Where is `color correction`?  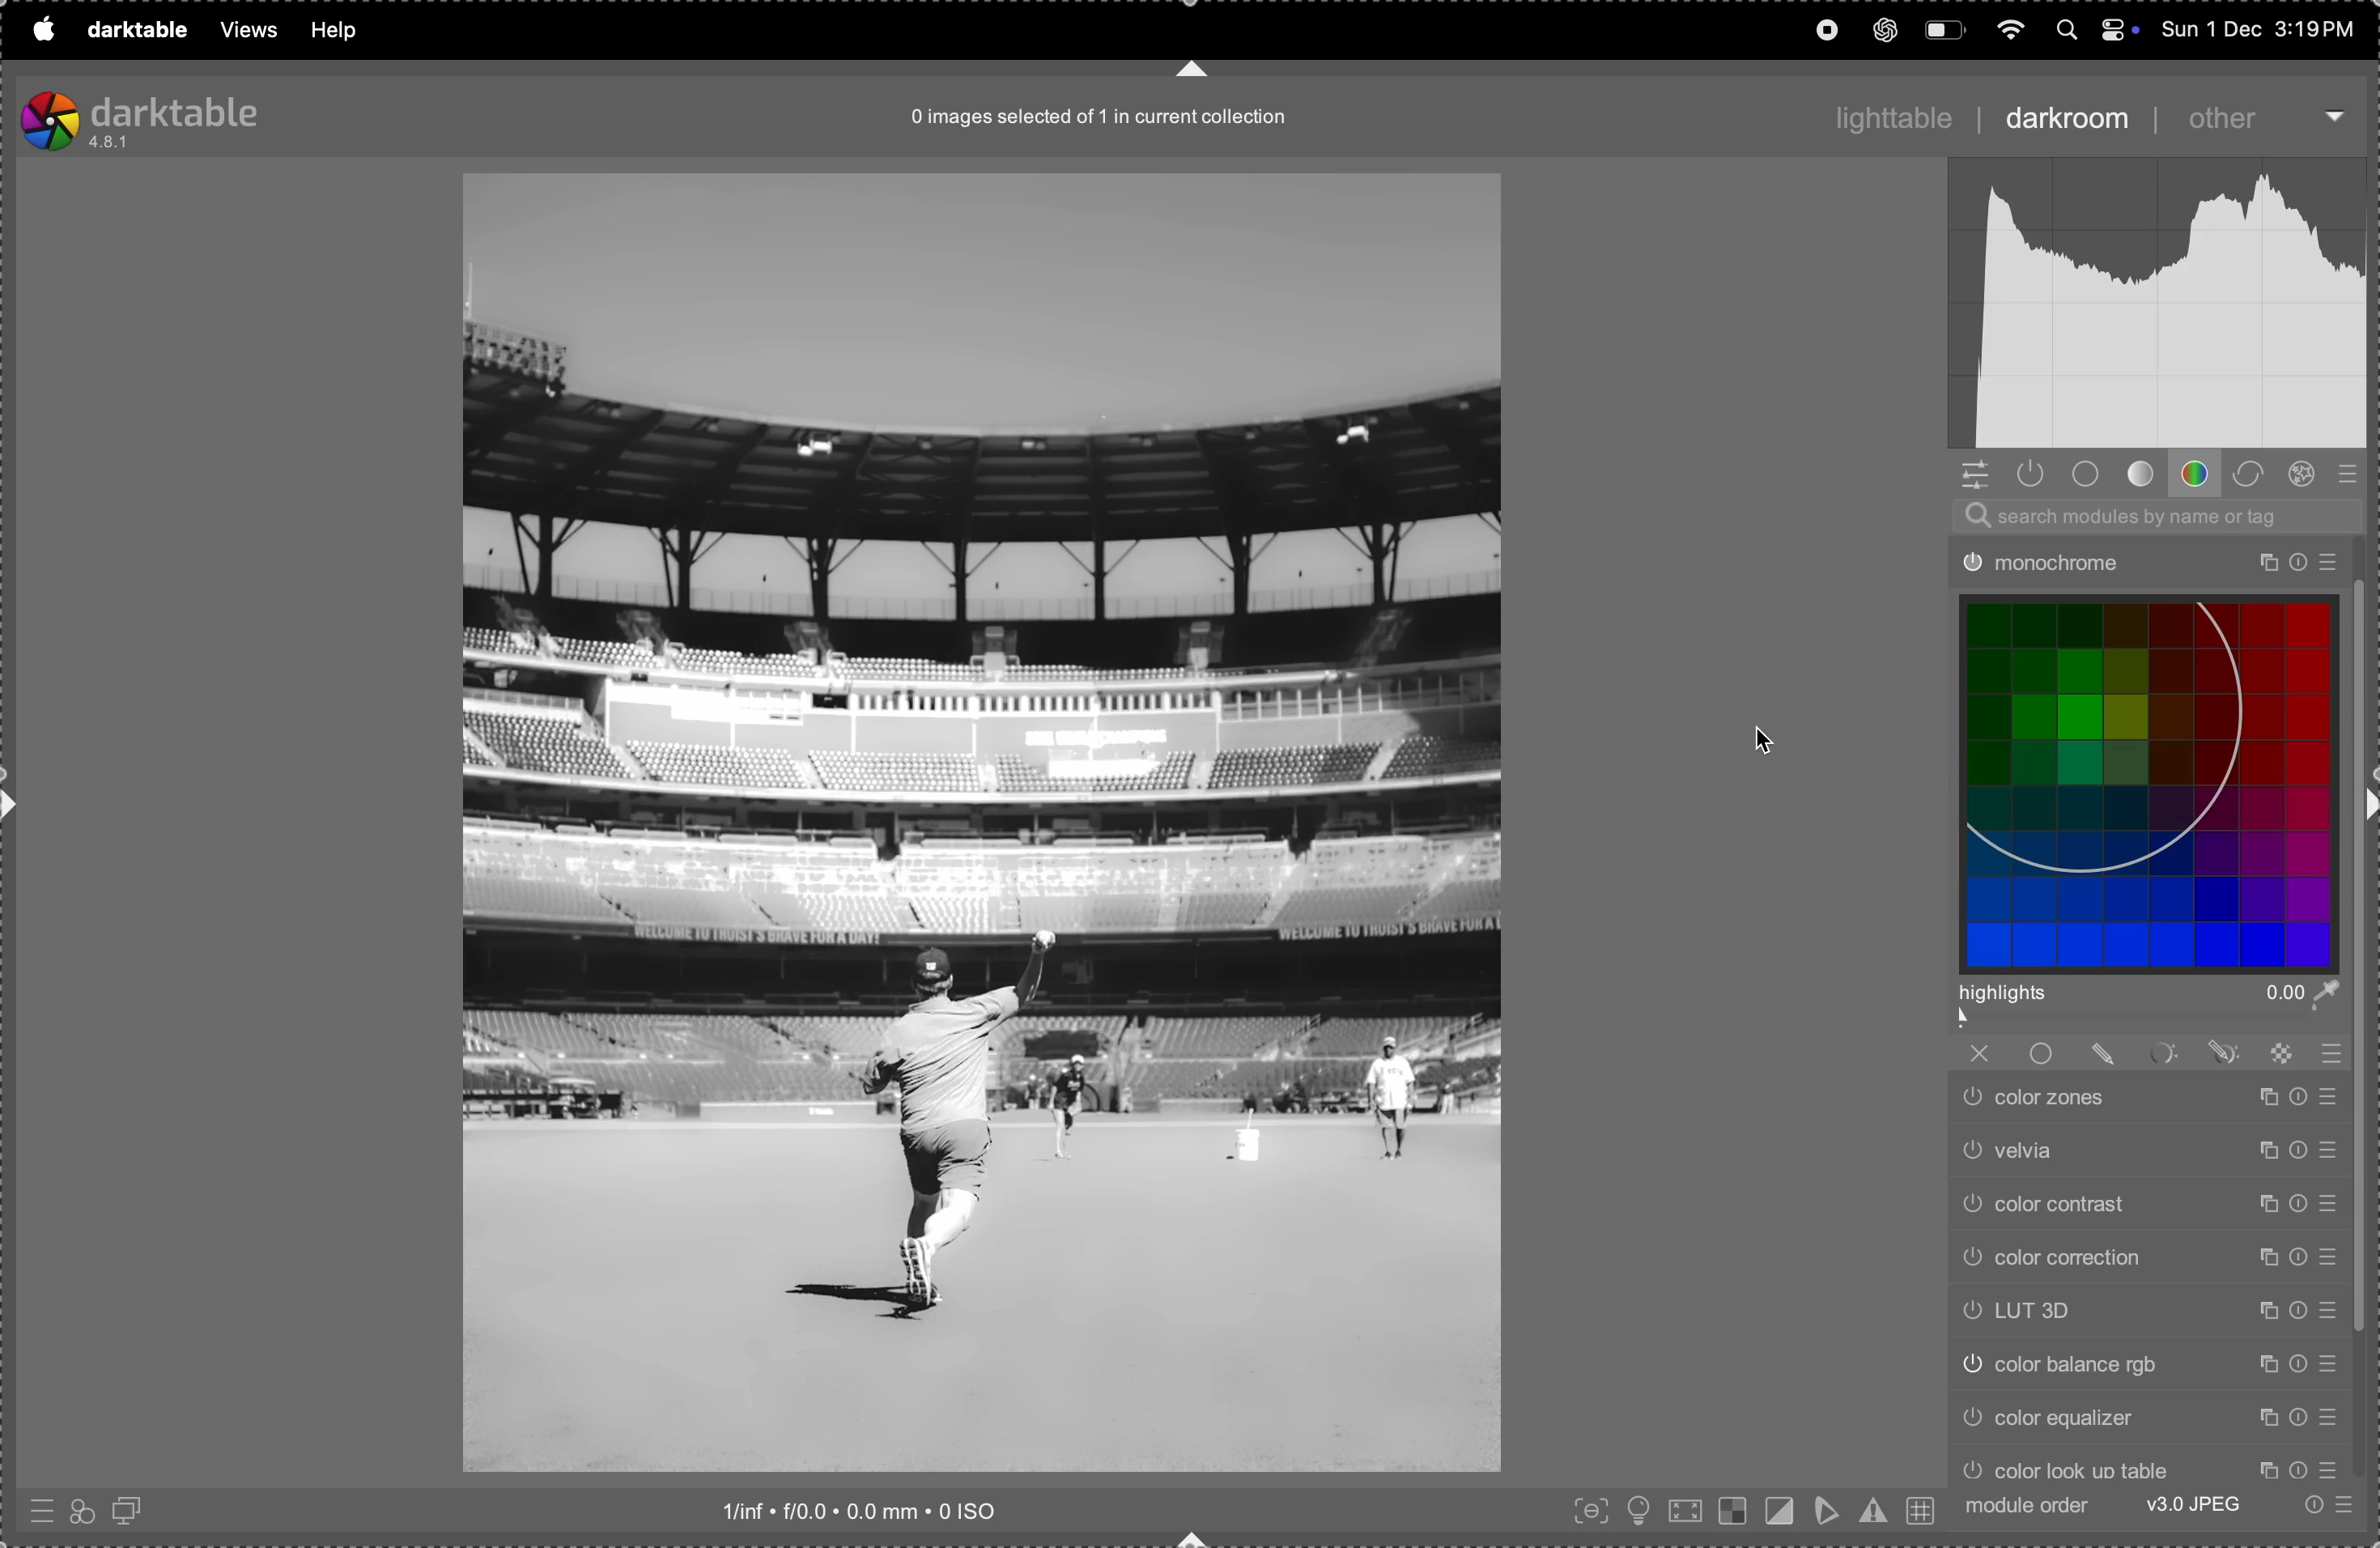 color correction is located at coordinates (2147, 1259).